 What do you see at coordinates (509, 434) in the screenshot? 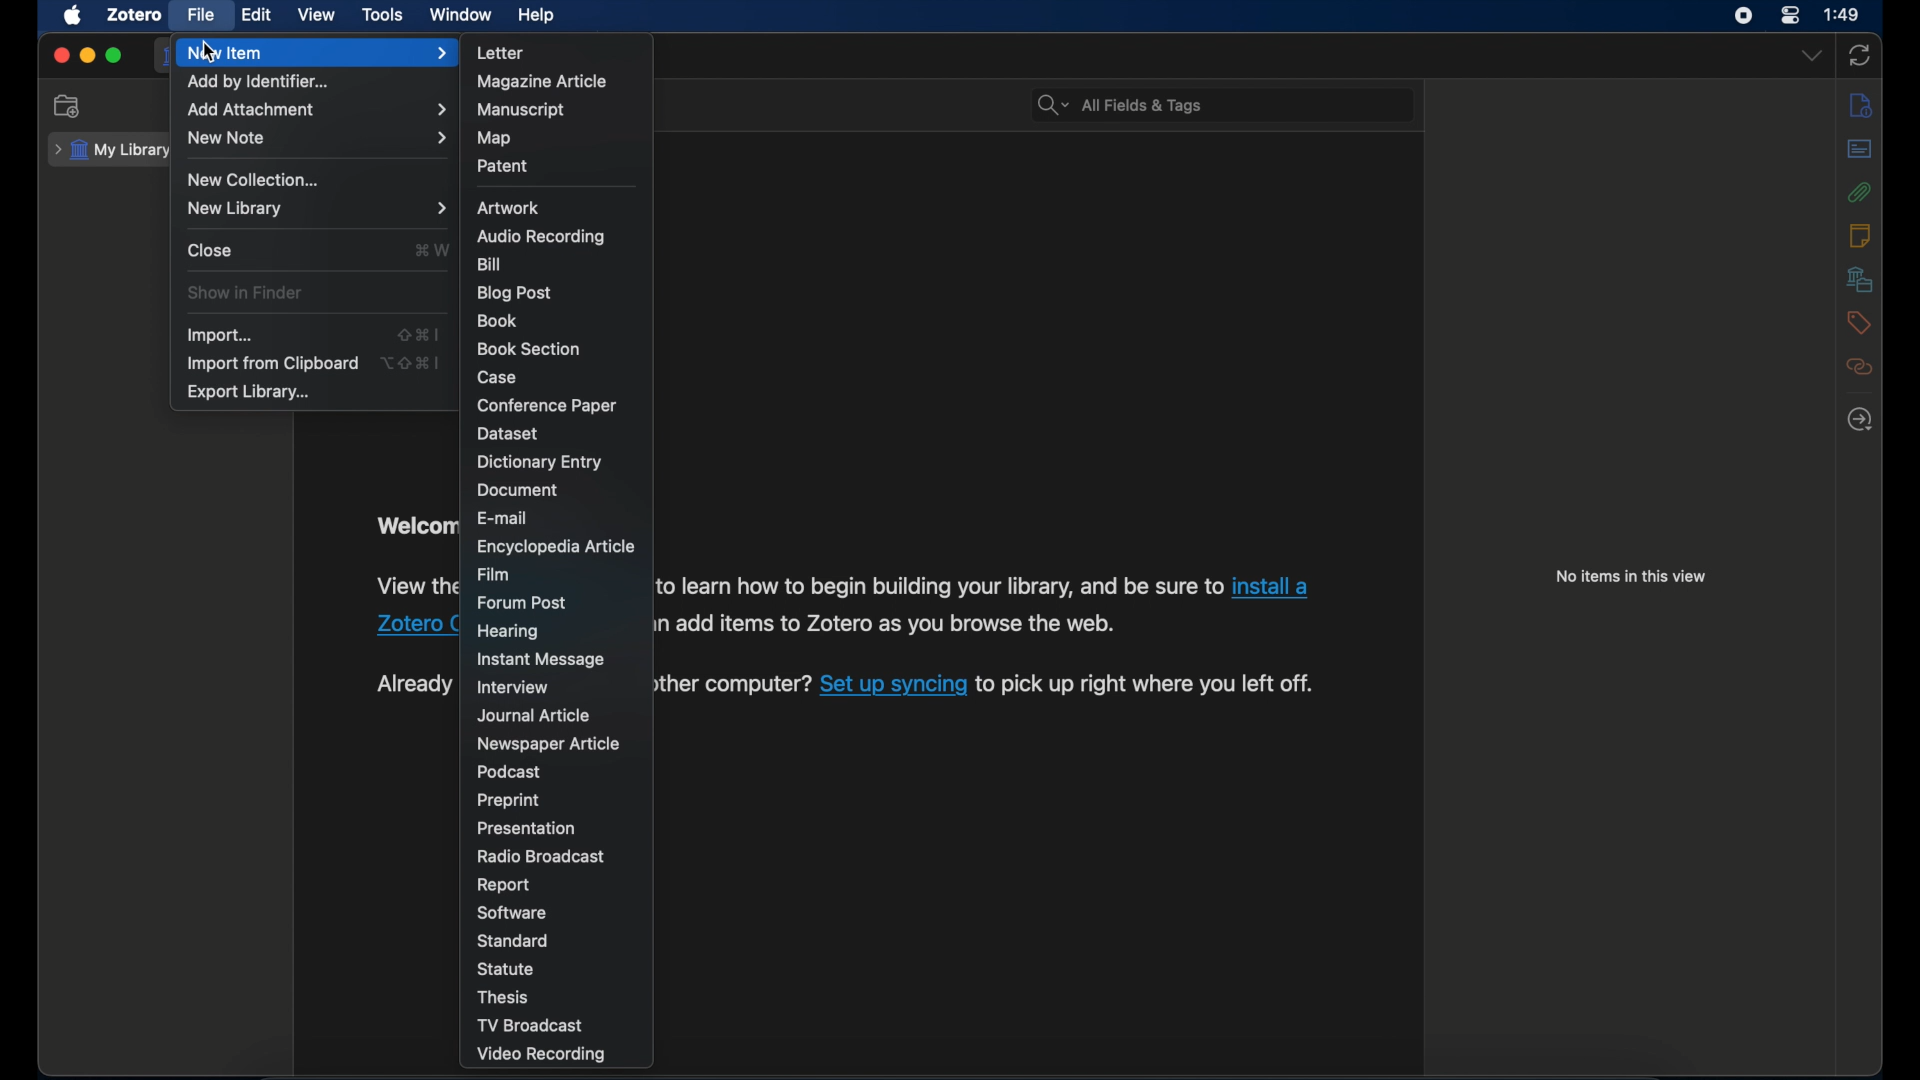
I see `dataset` at bounding box center [509, 434].